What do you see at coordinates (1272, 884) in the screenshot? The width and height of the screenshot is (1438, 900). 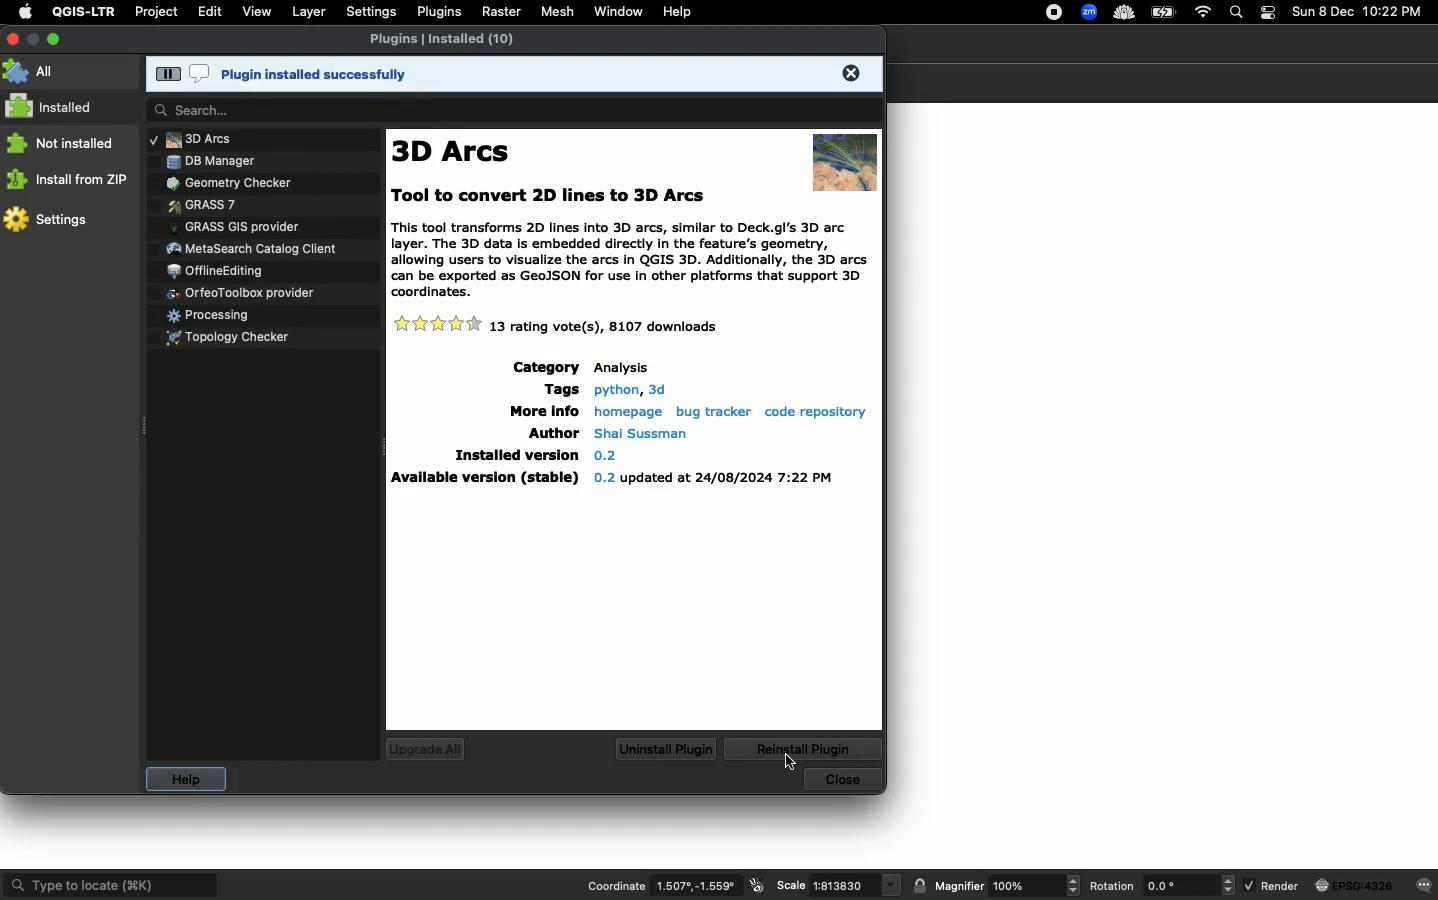 I see `Render` at bounding box center [1272, 884].